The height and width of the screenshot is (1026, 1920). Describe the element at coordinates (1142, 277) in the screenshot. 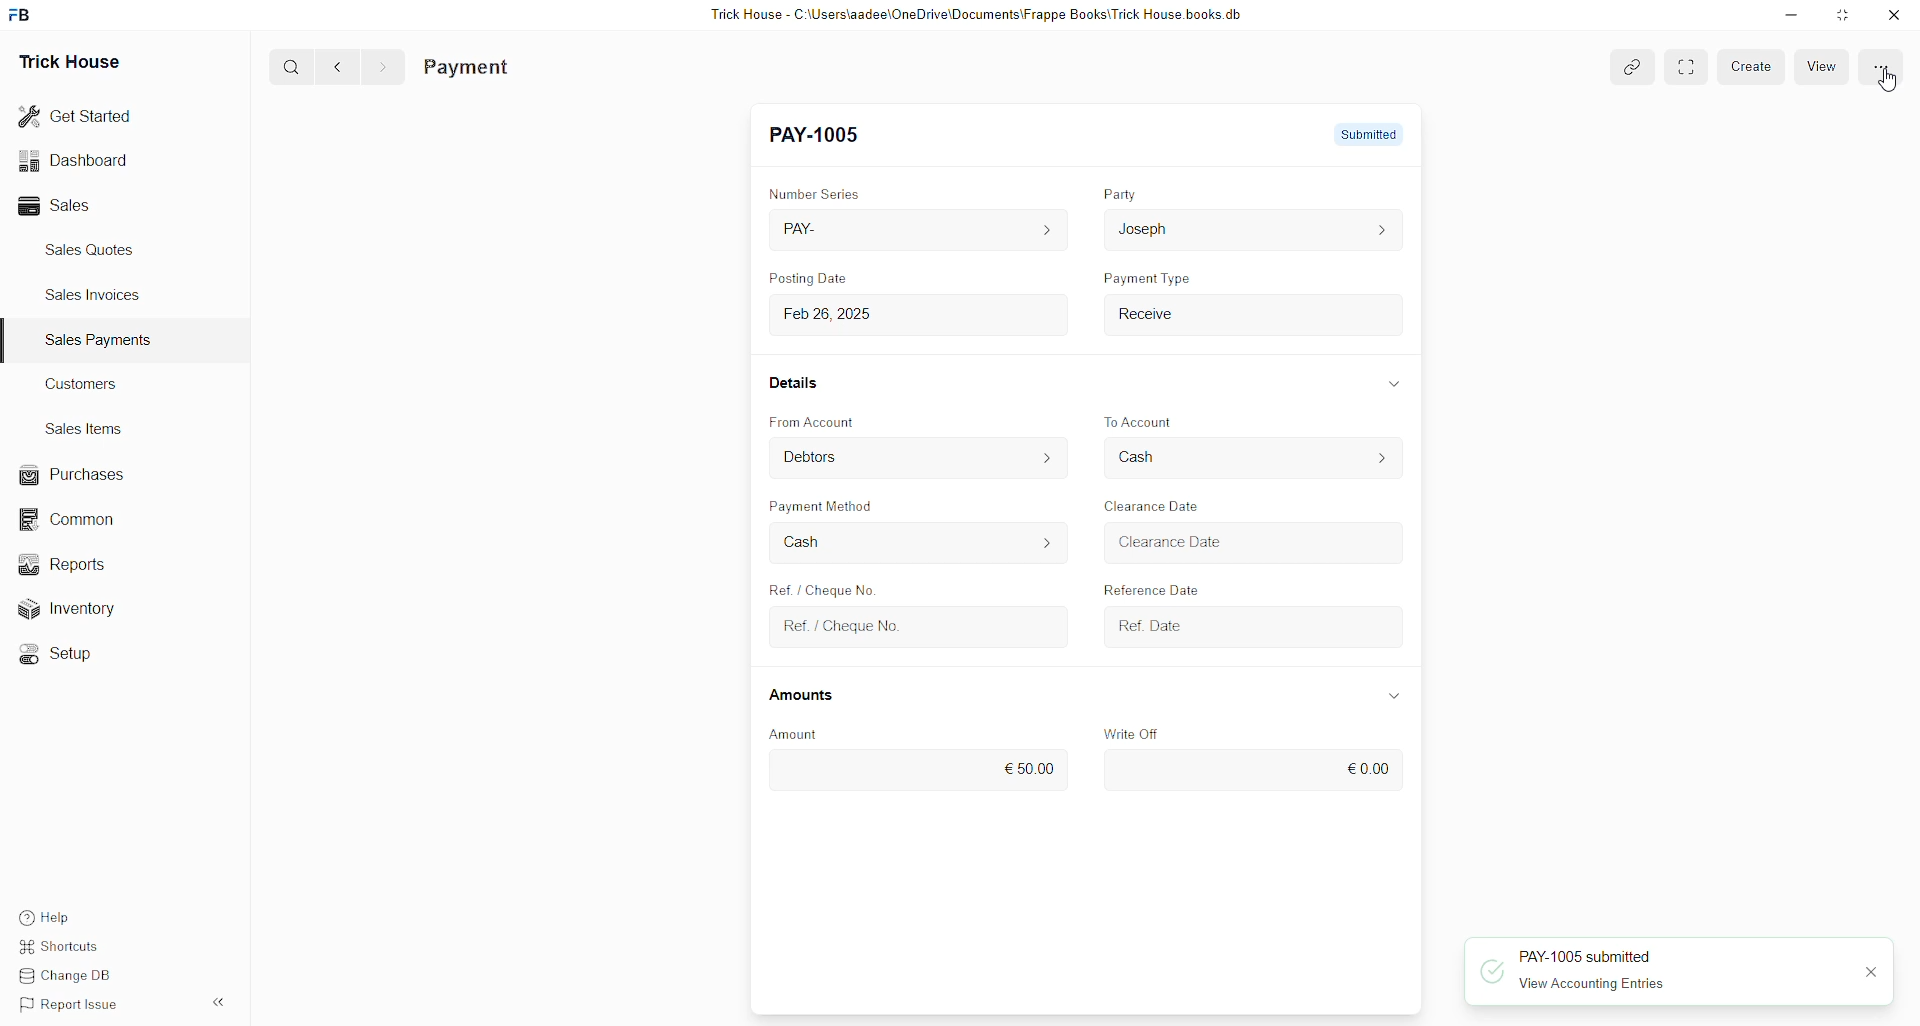

I see `Payment Type` at that location.